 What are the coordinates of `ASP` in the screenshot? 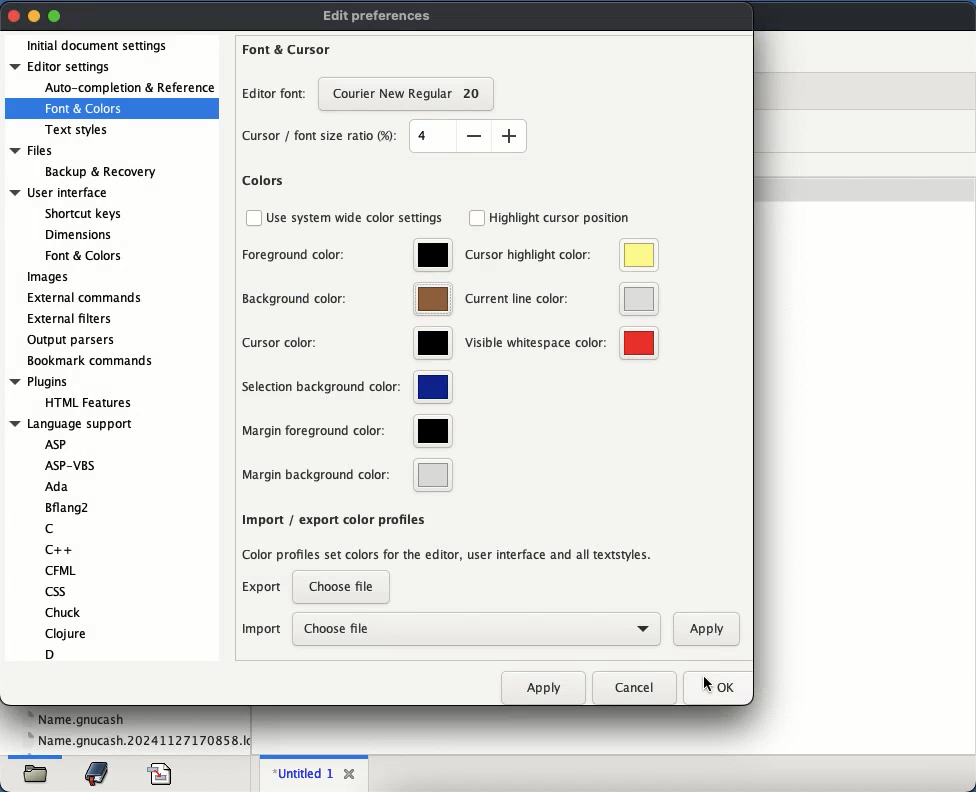 It's located at (57, 442).